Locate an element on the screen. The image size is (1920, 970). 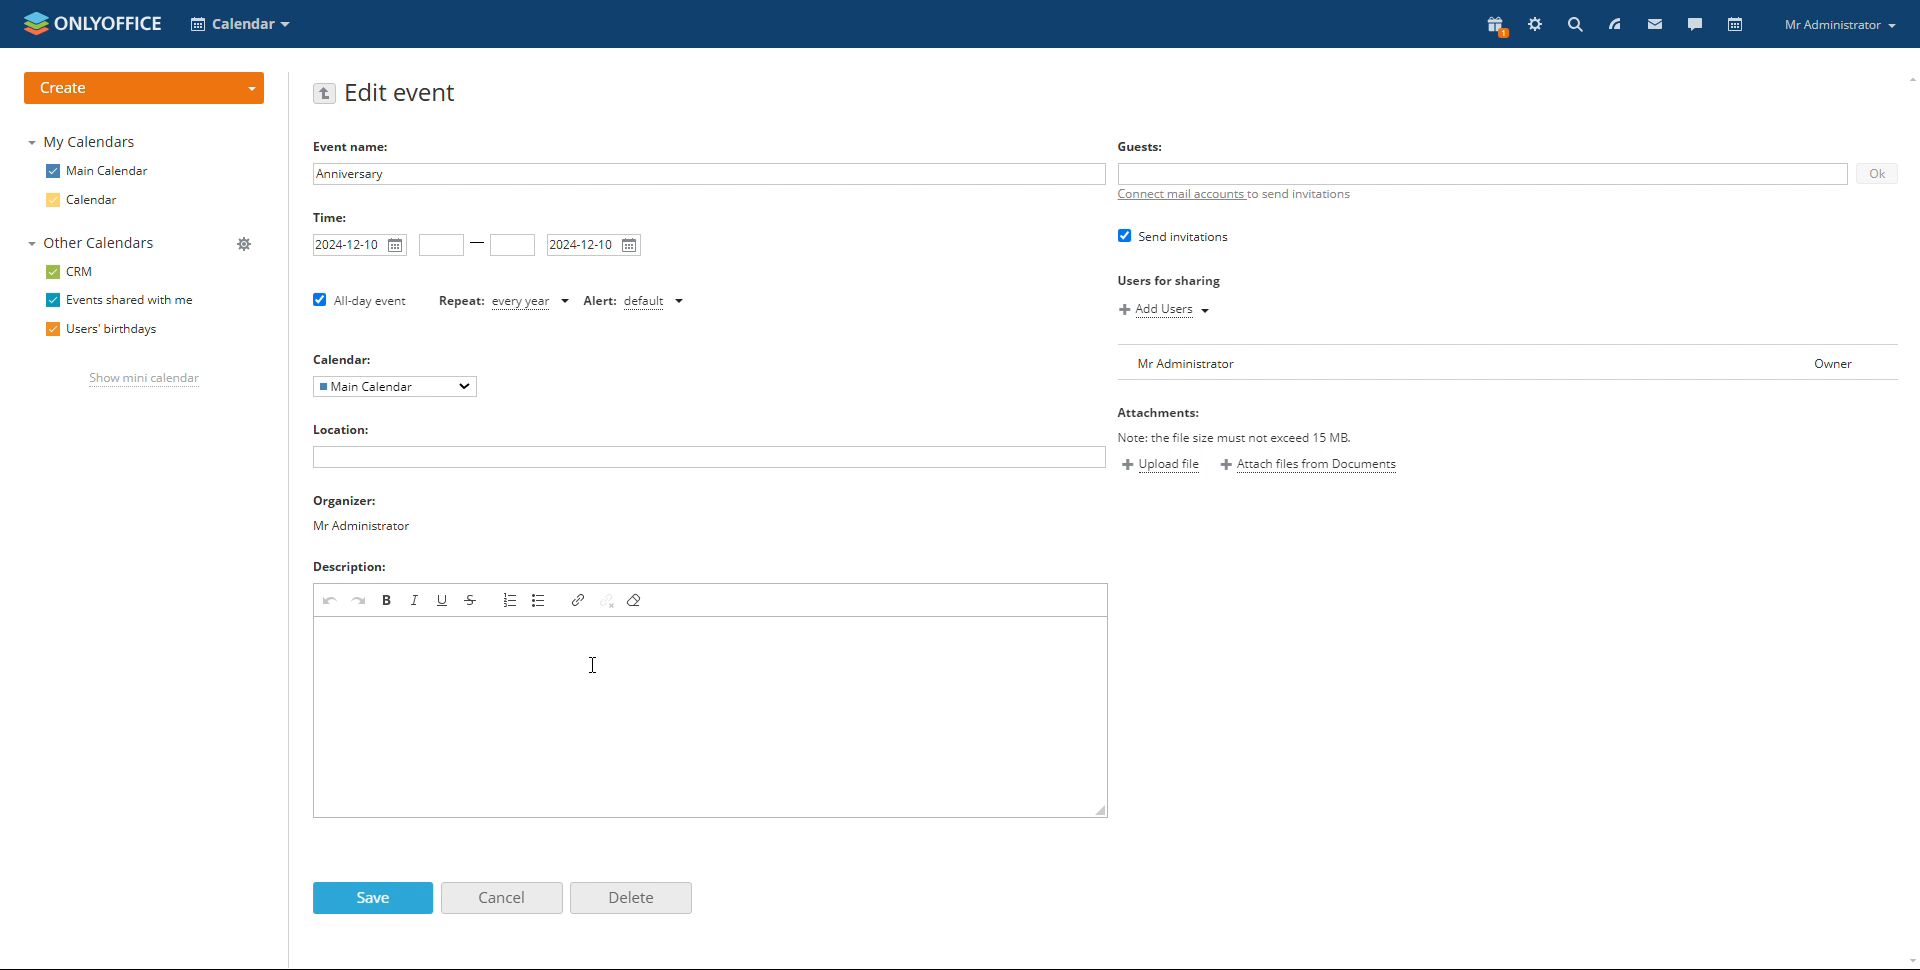
undo is located at coordinates (329, 600).